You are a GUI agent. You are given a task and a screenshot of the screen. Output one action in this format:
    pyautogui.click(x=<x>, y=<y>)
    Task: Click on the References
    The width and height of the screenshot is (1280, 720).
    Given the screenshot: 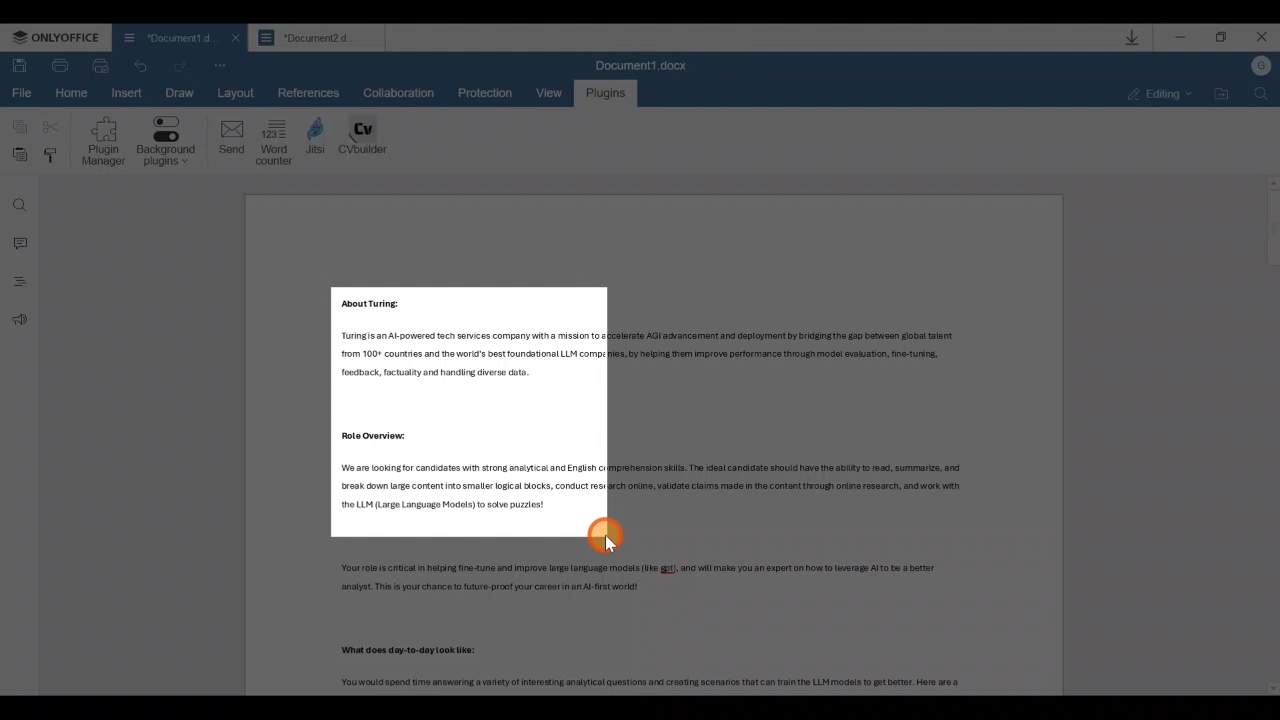 What is the action you would take?
    pyautogui.click(x=310, y=92)
    